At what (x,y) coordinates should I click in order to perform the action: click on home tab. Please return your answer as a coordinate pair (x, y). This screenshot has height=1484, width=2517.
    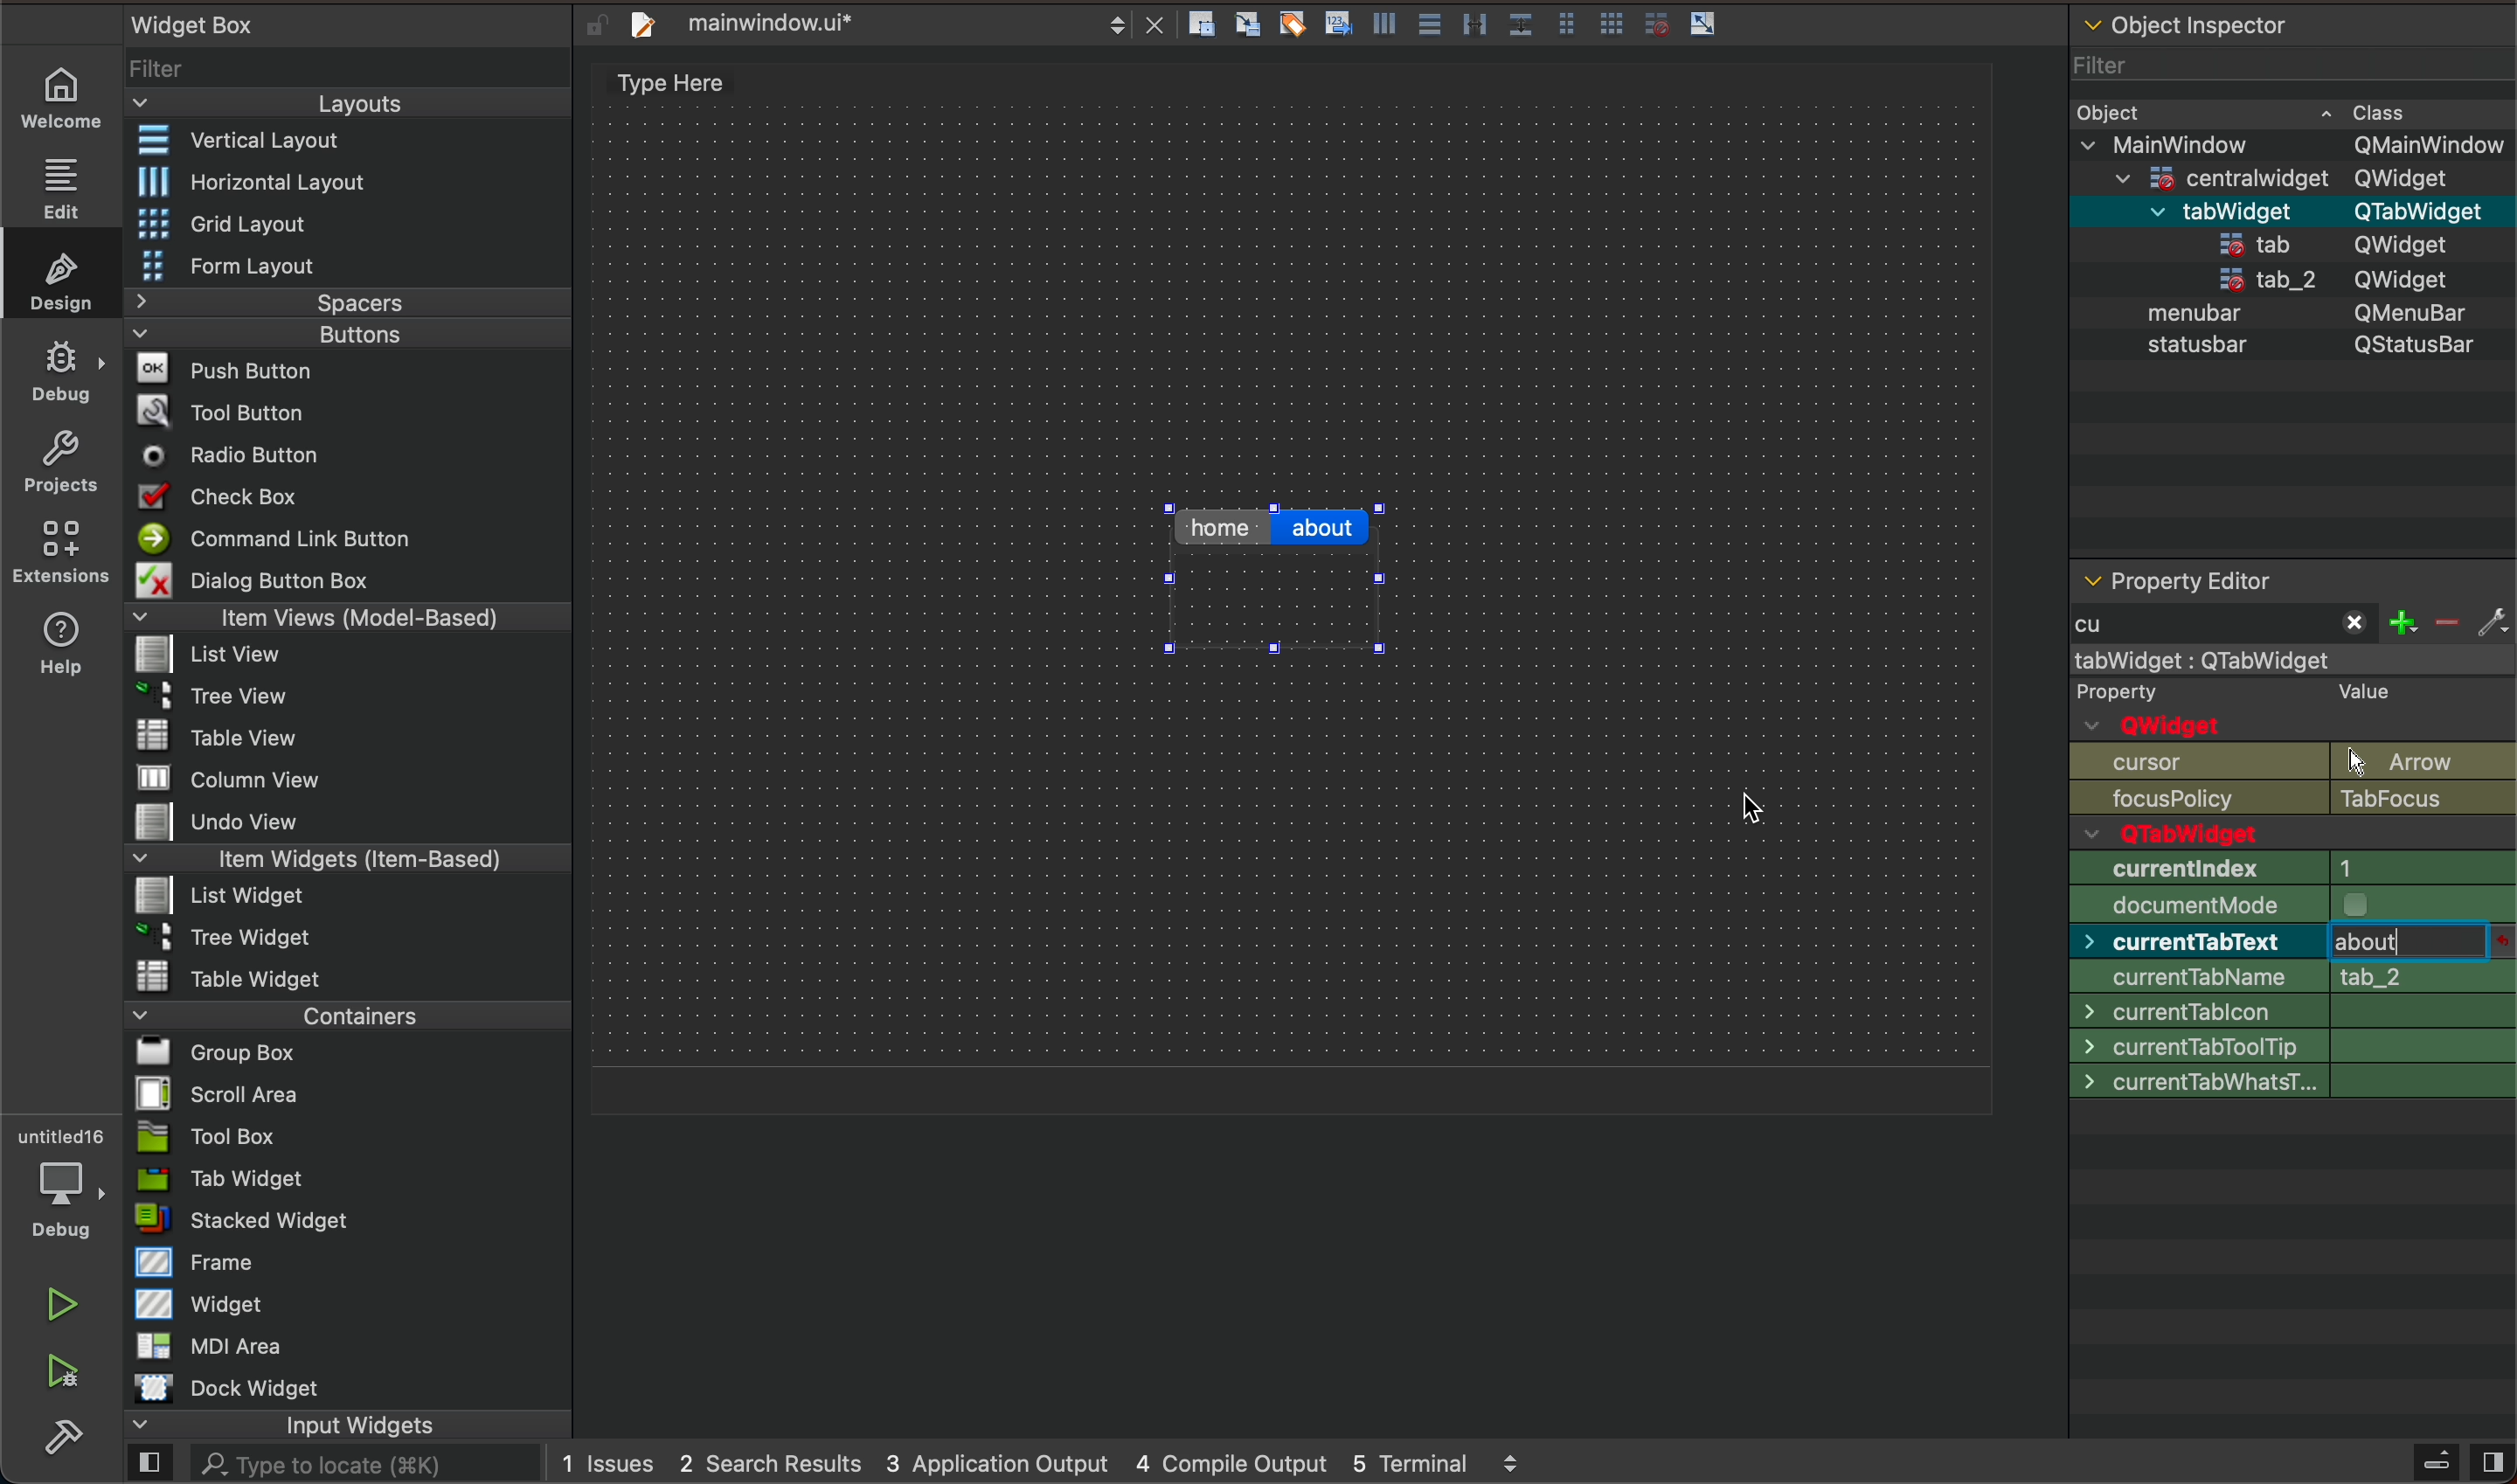
    Looking at the image, I should click on (1224, 532).